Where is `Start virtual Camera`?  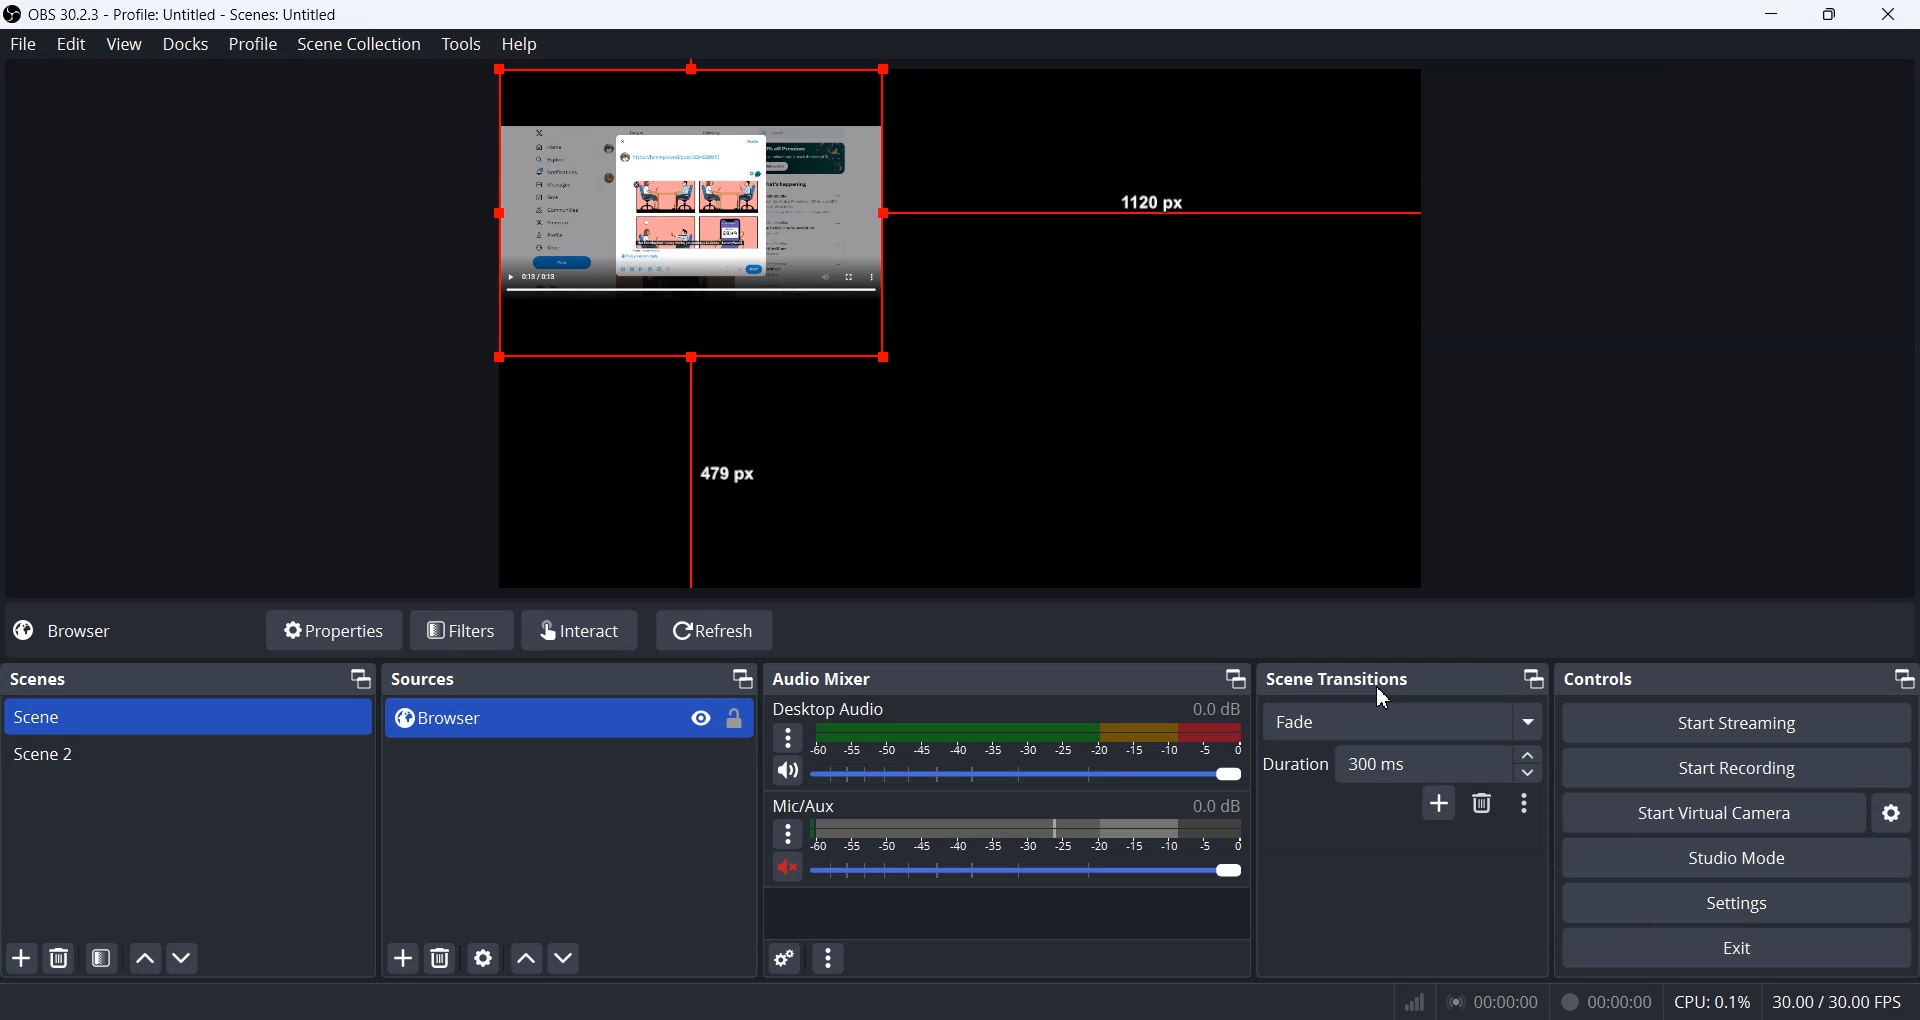 Start virtual Camera is located at coordinates (1713, 812).